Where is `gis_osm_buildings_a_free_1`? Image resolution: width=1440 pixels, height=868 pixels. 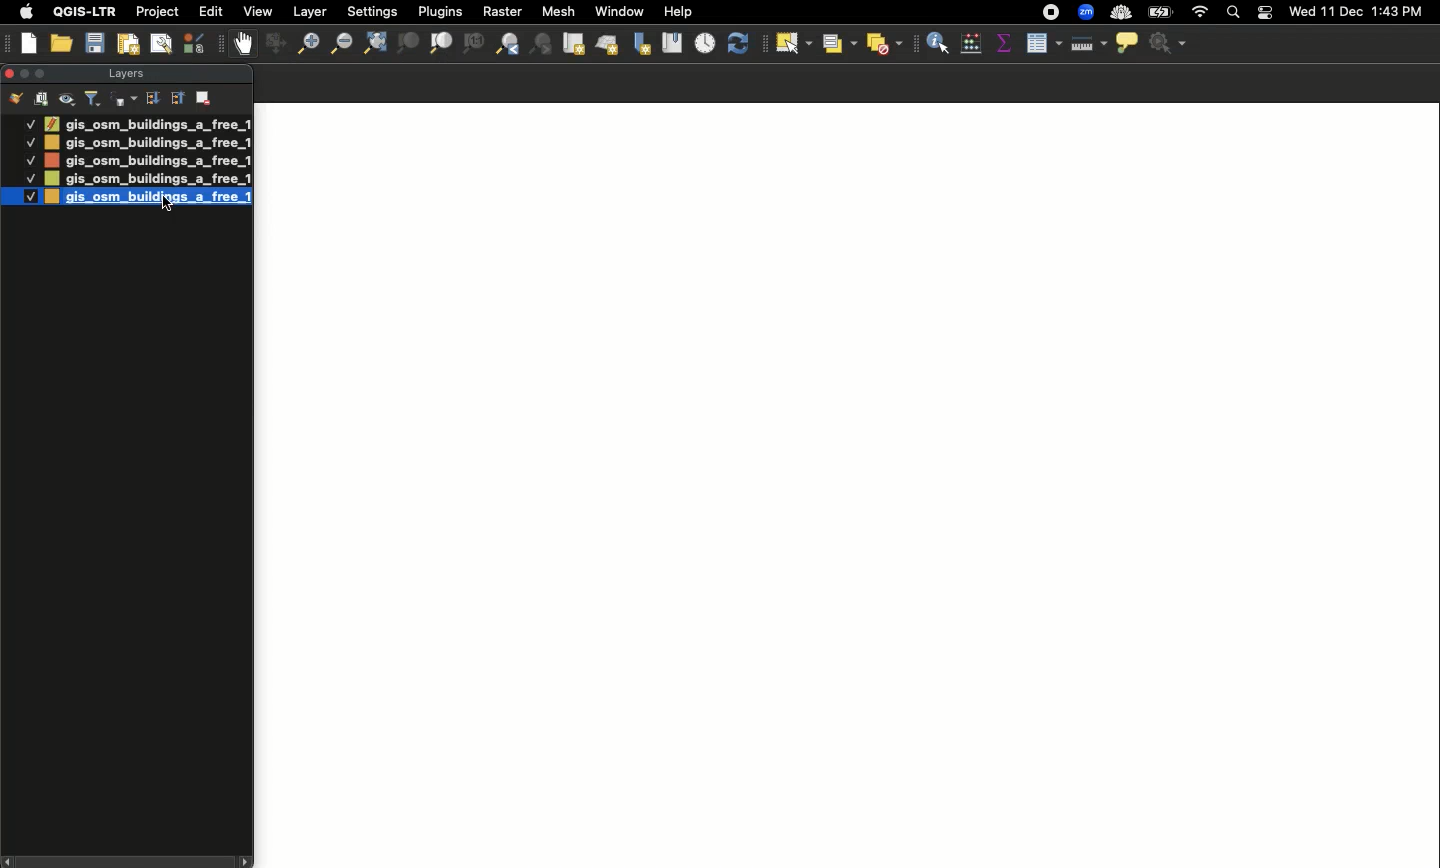
gis_osm_buildings_a_free_1 is located at coordinates (147, 160).